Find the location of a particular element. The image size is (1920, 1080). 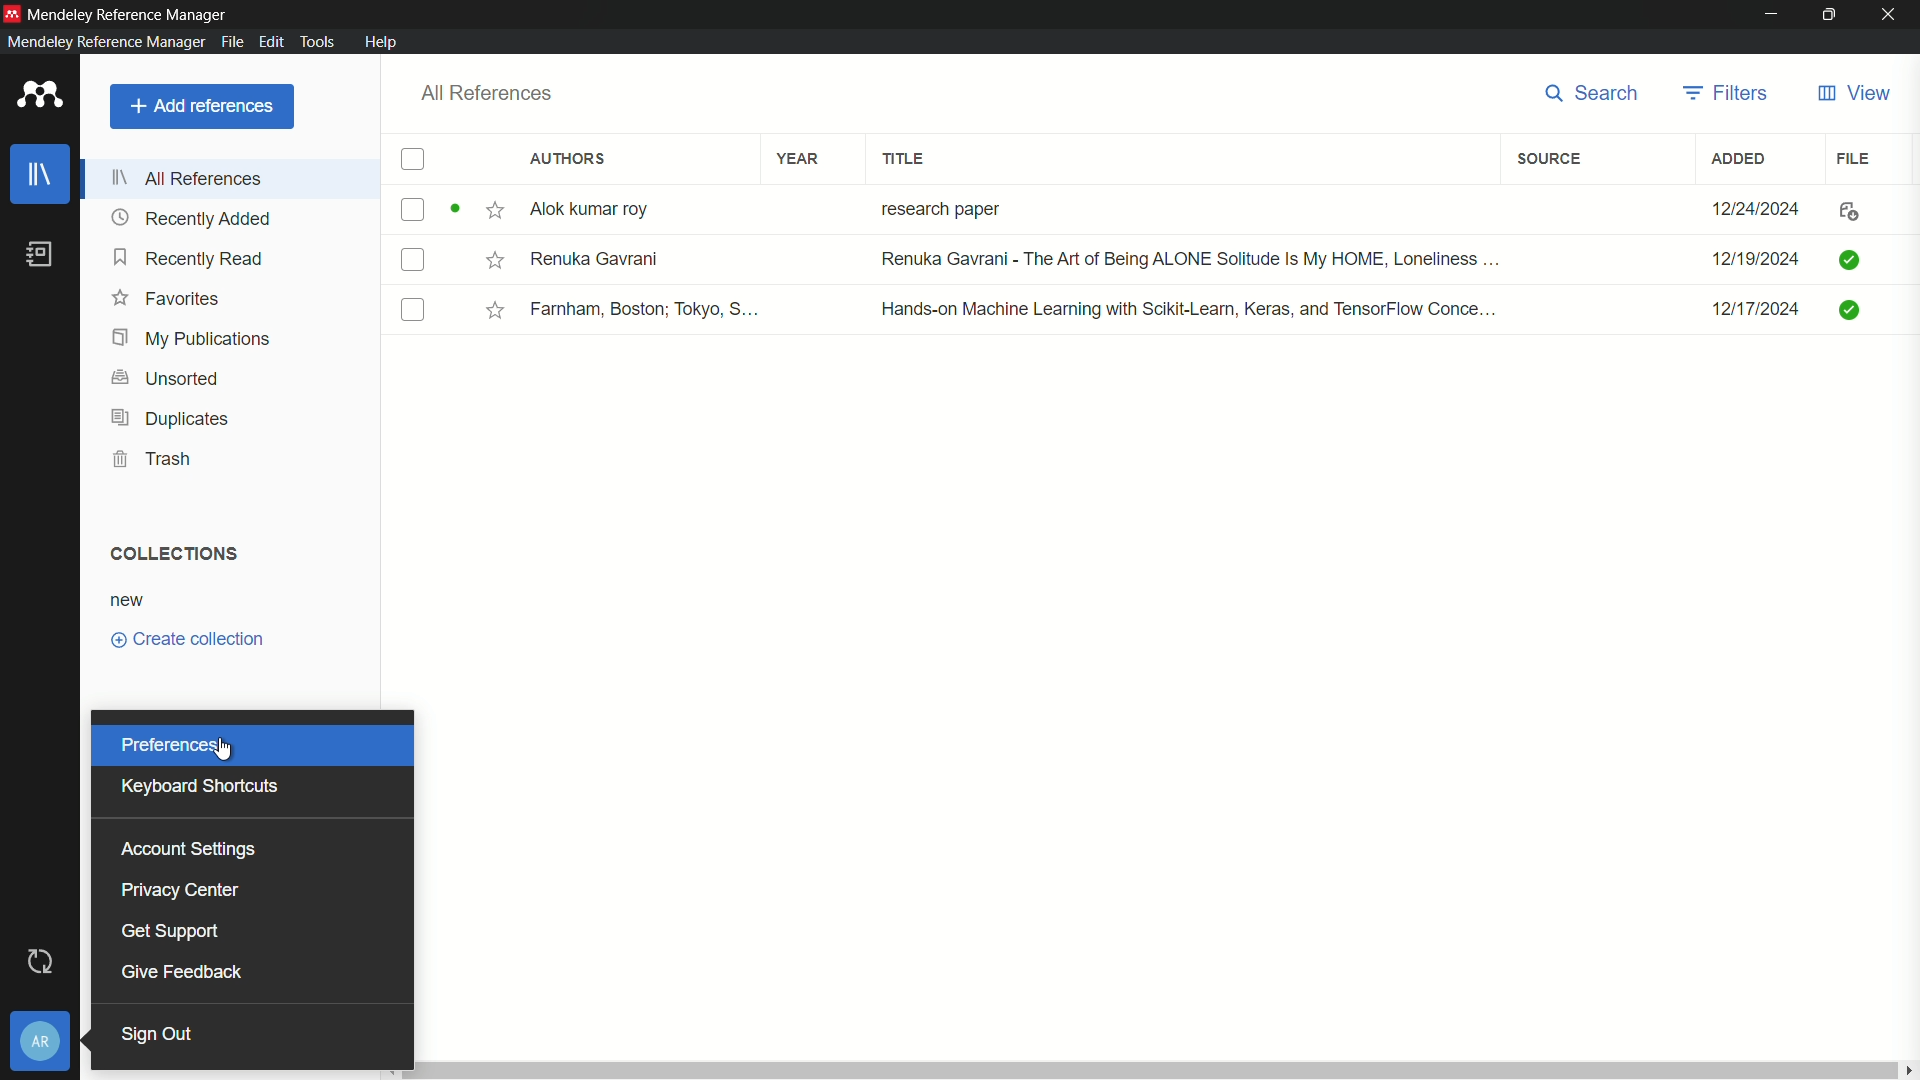

 is located at coordinates (494, 259).